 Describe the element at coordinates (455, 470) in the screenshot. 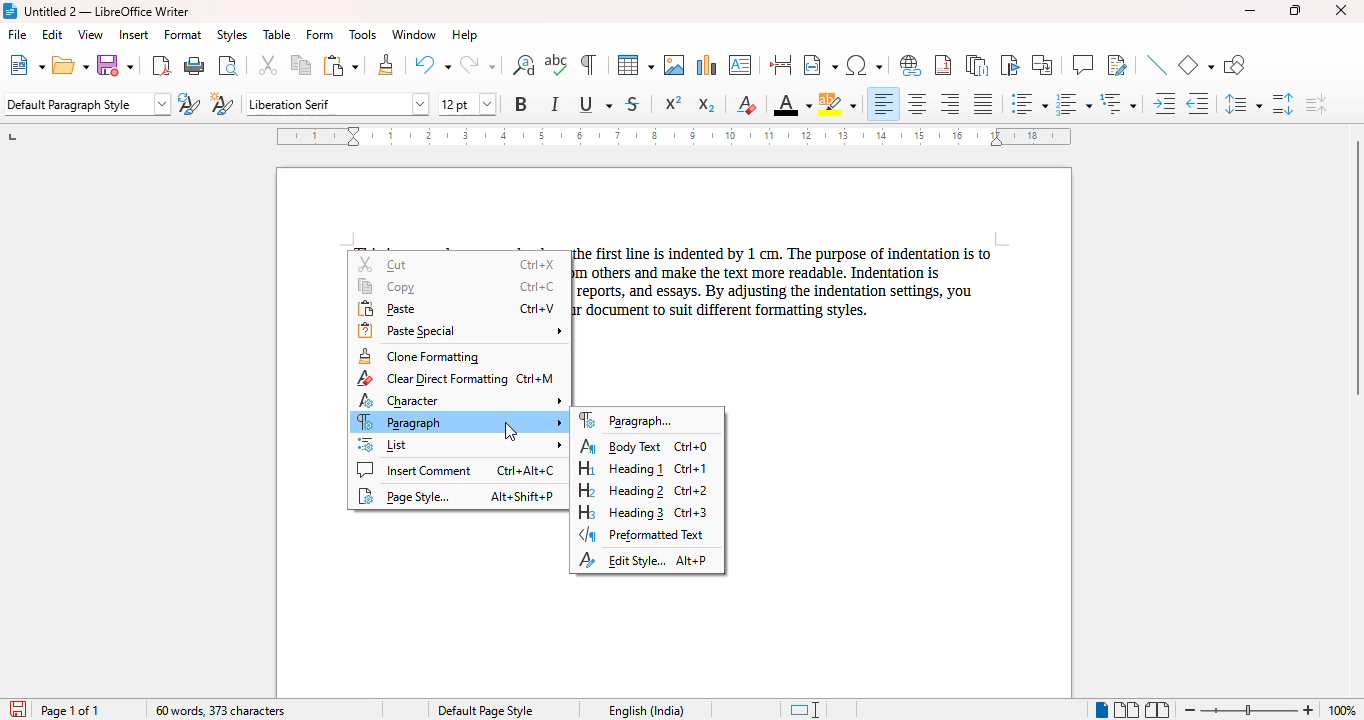

I see `insert comment` at that location.